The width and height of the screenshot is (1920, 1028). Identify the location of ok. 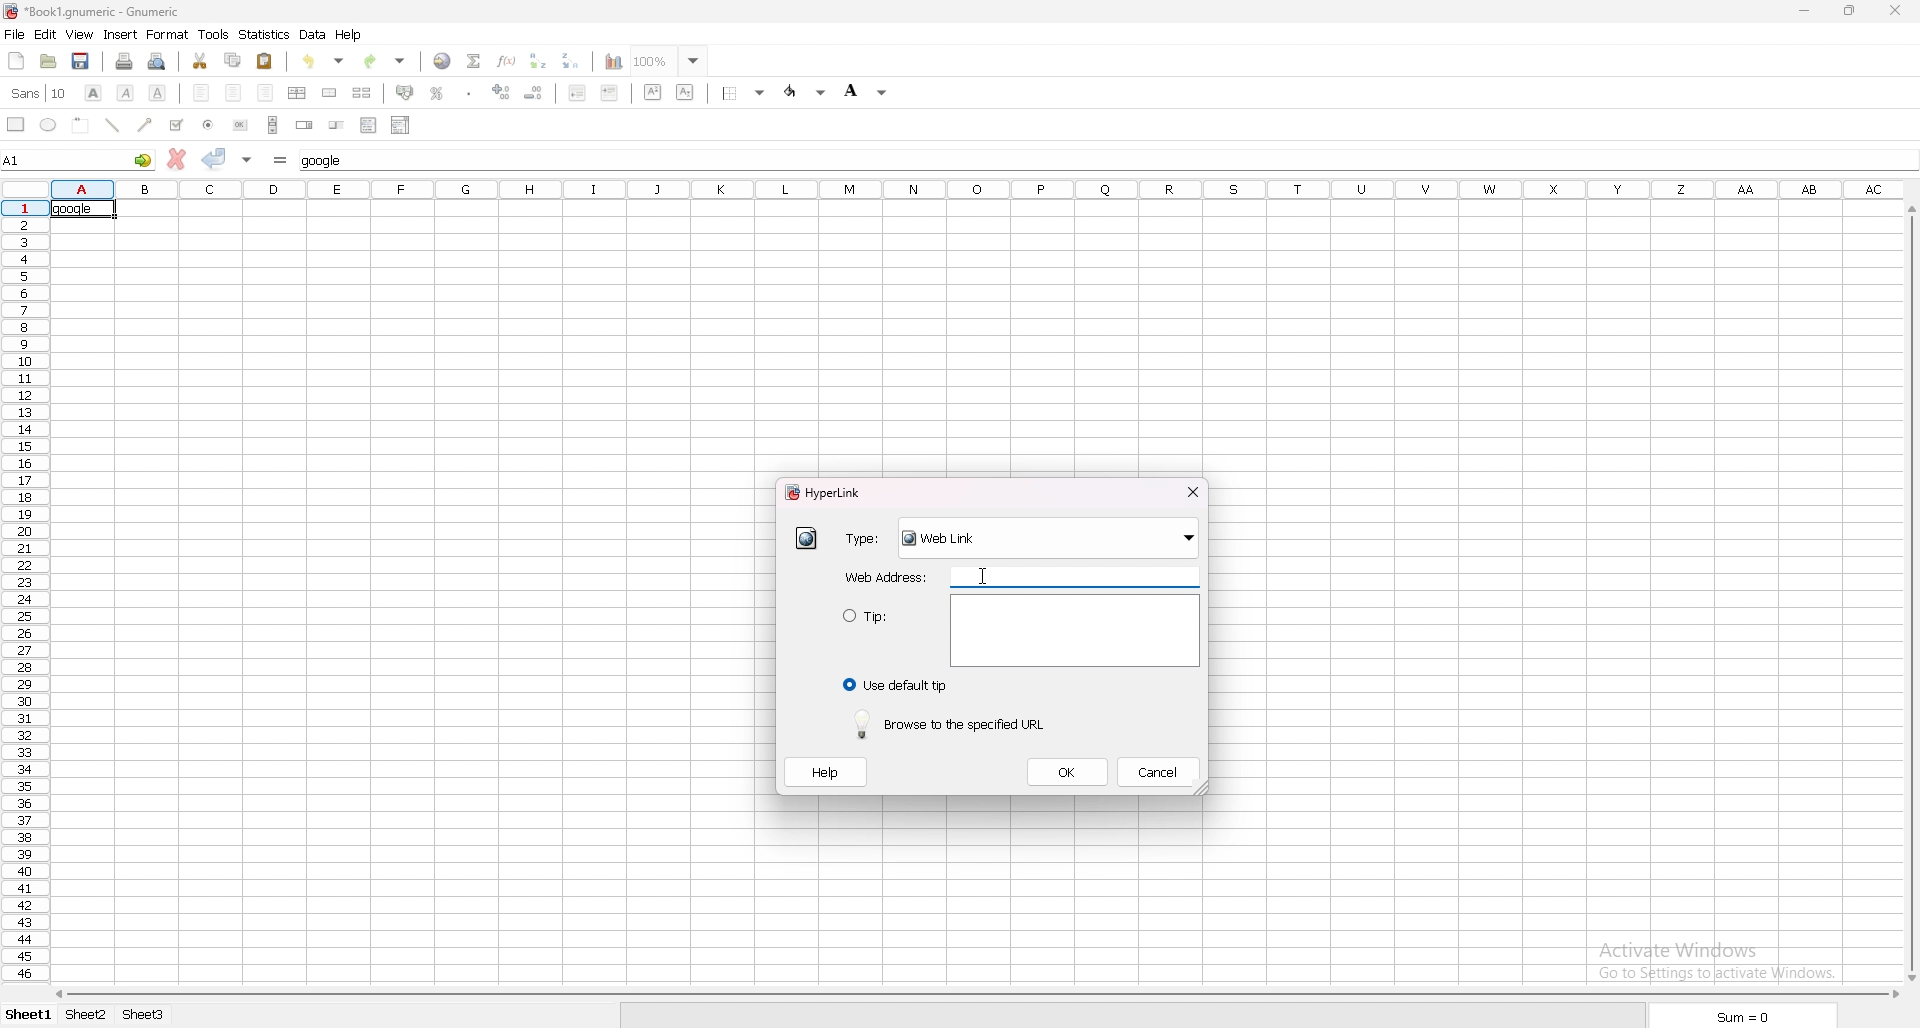
(1068, 771).